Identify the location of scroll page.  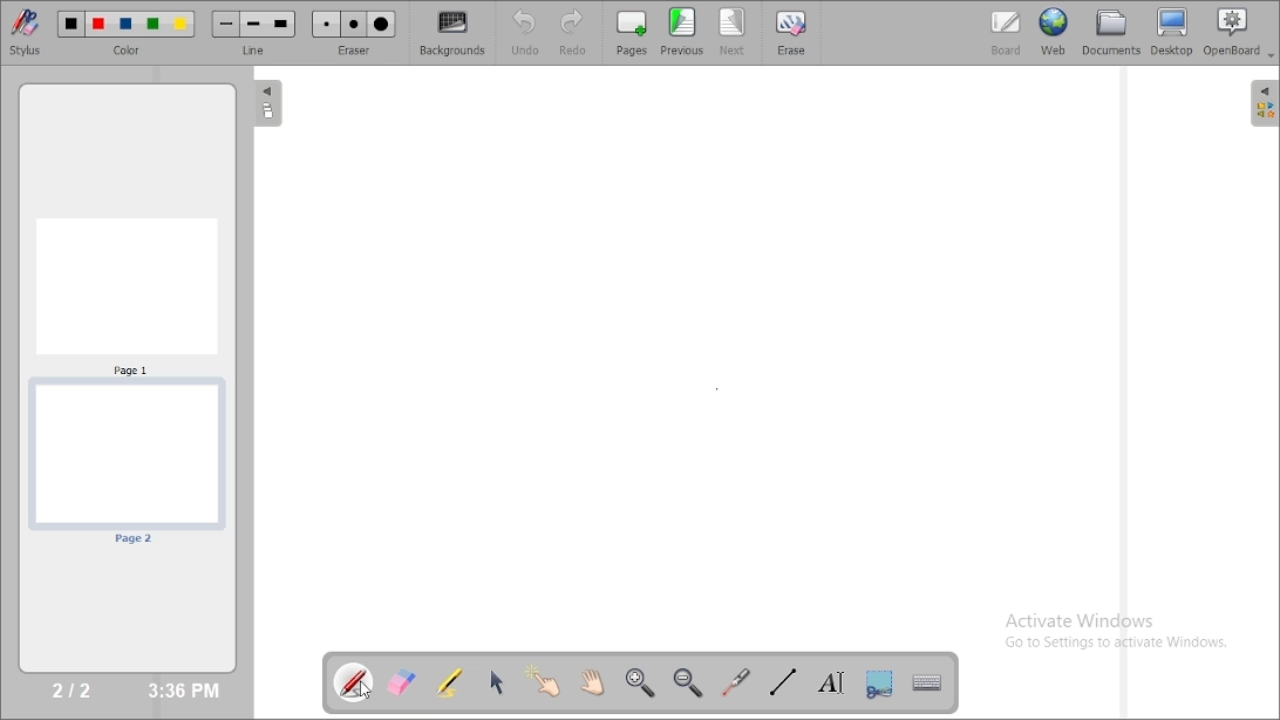
(591, 681).